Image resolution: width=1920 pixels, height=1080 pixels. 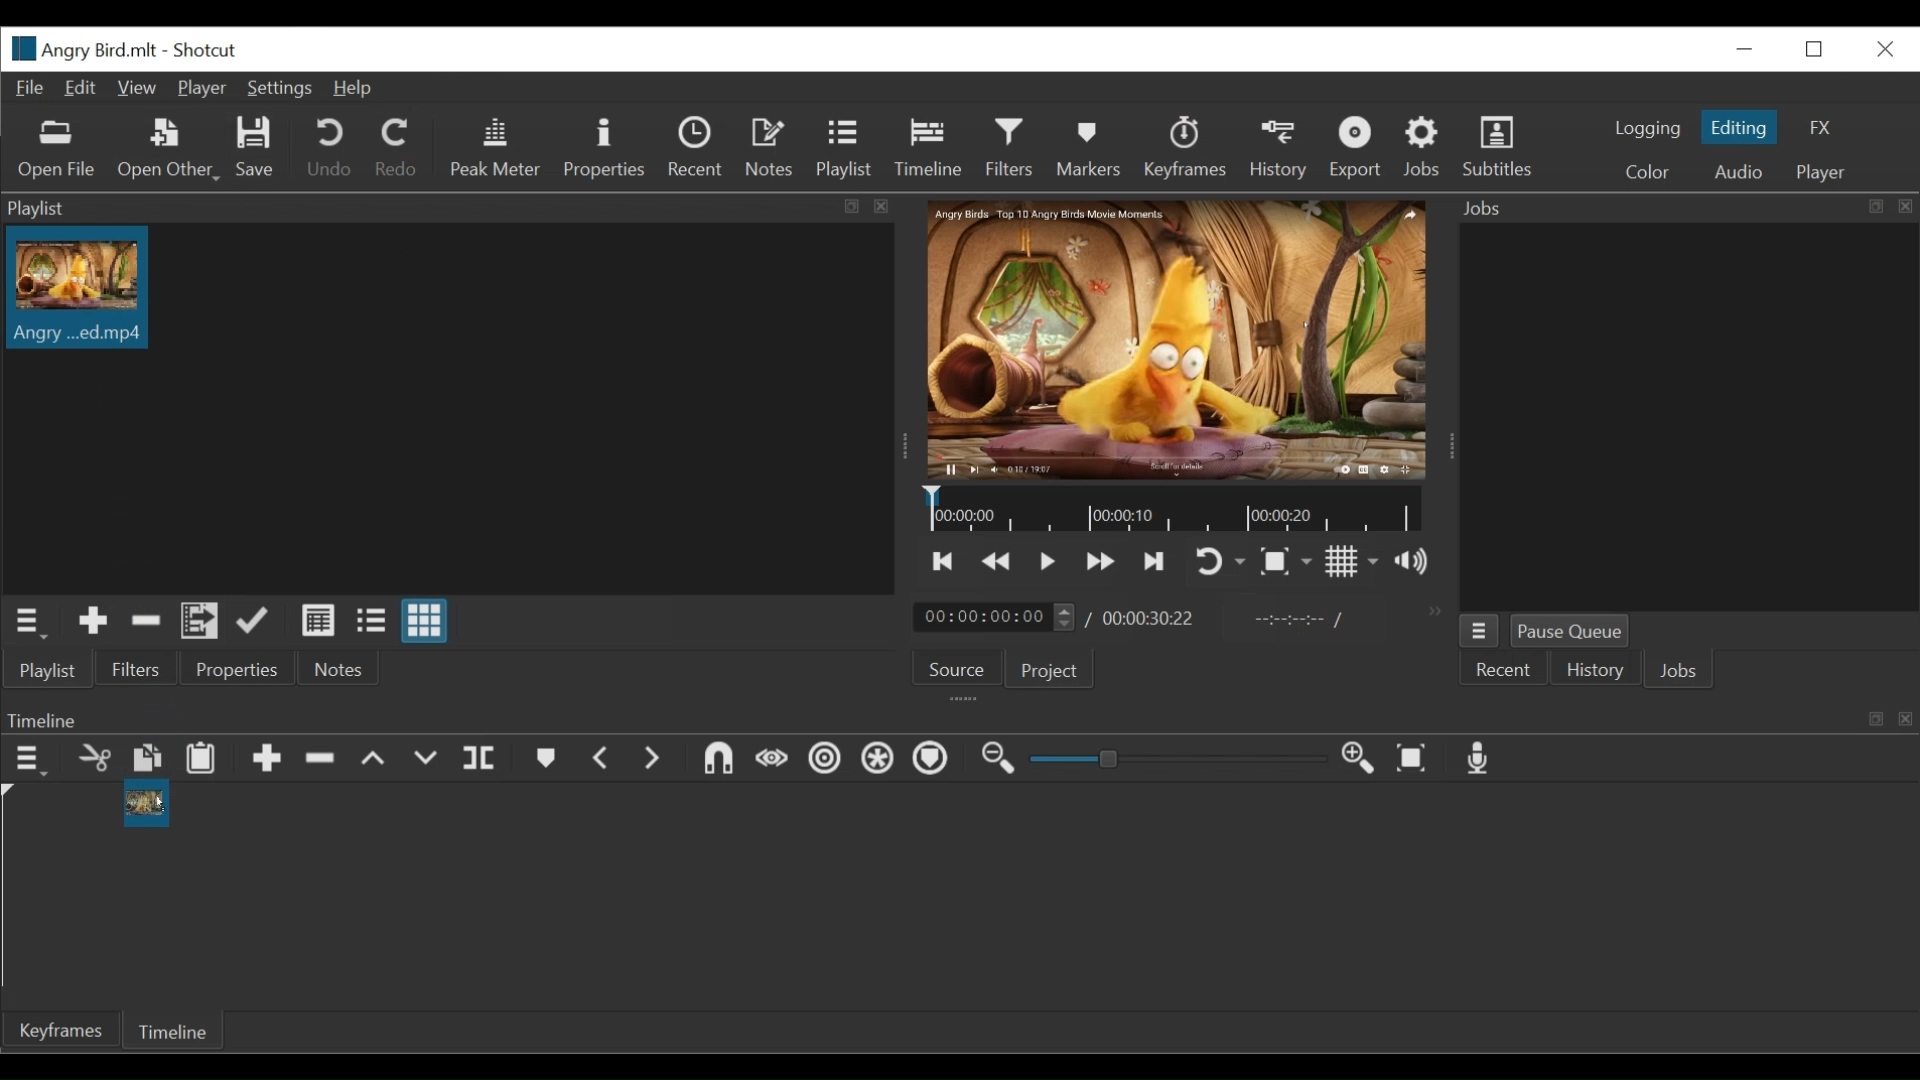 What do you see at coordinates (1574, 630) in the screenshot?
I see `Pause Queue` at bounding box center [1574, 630].